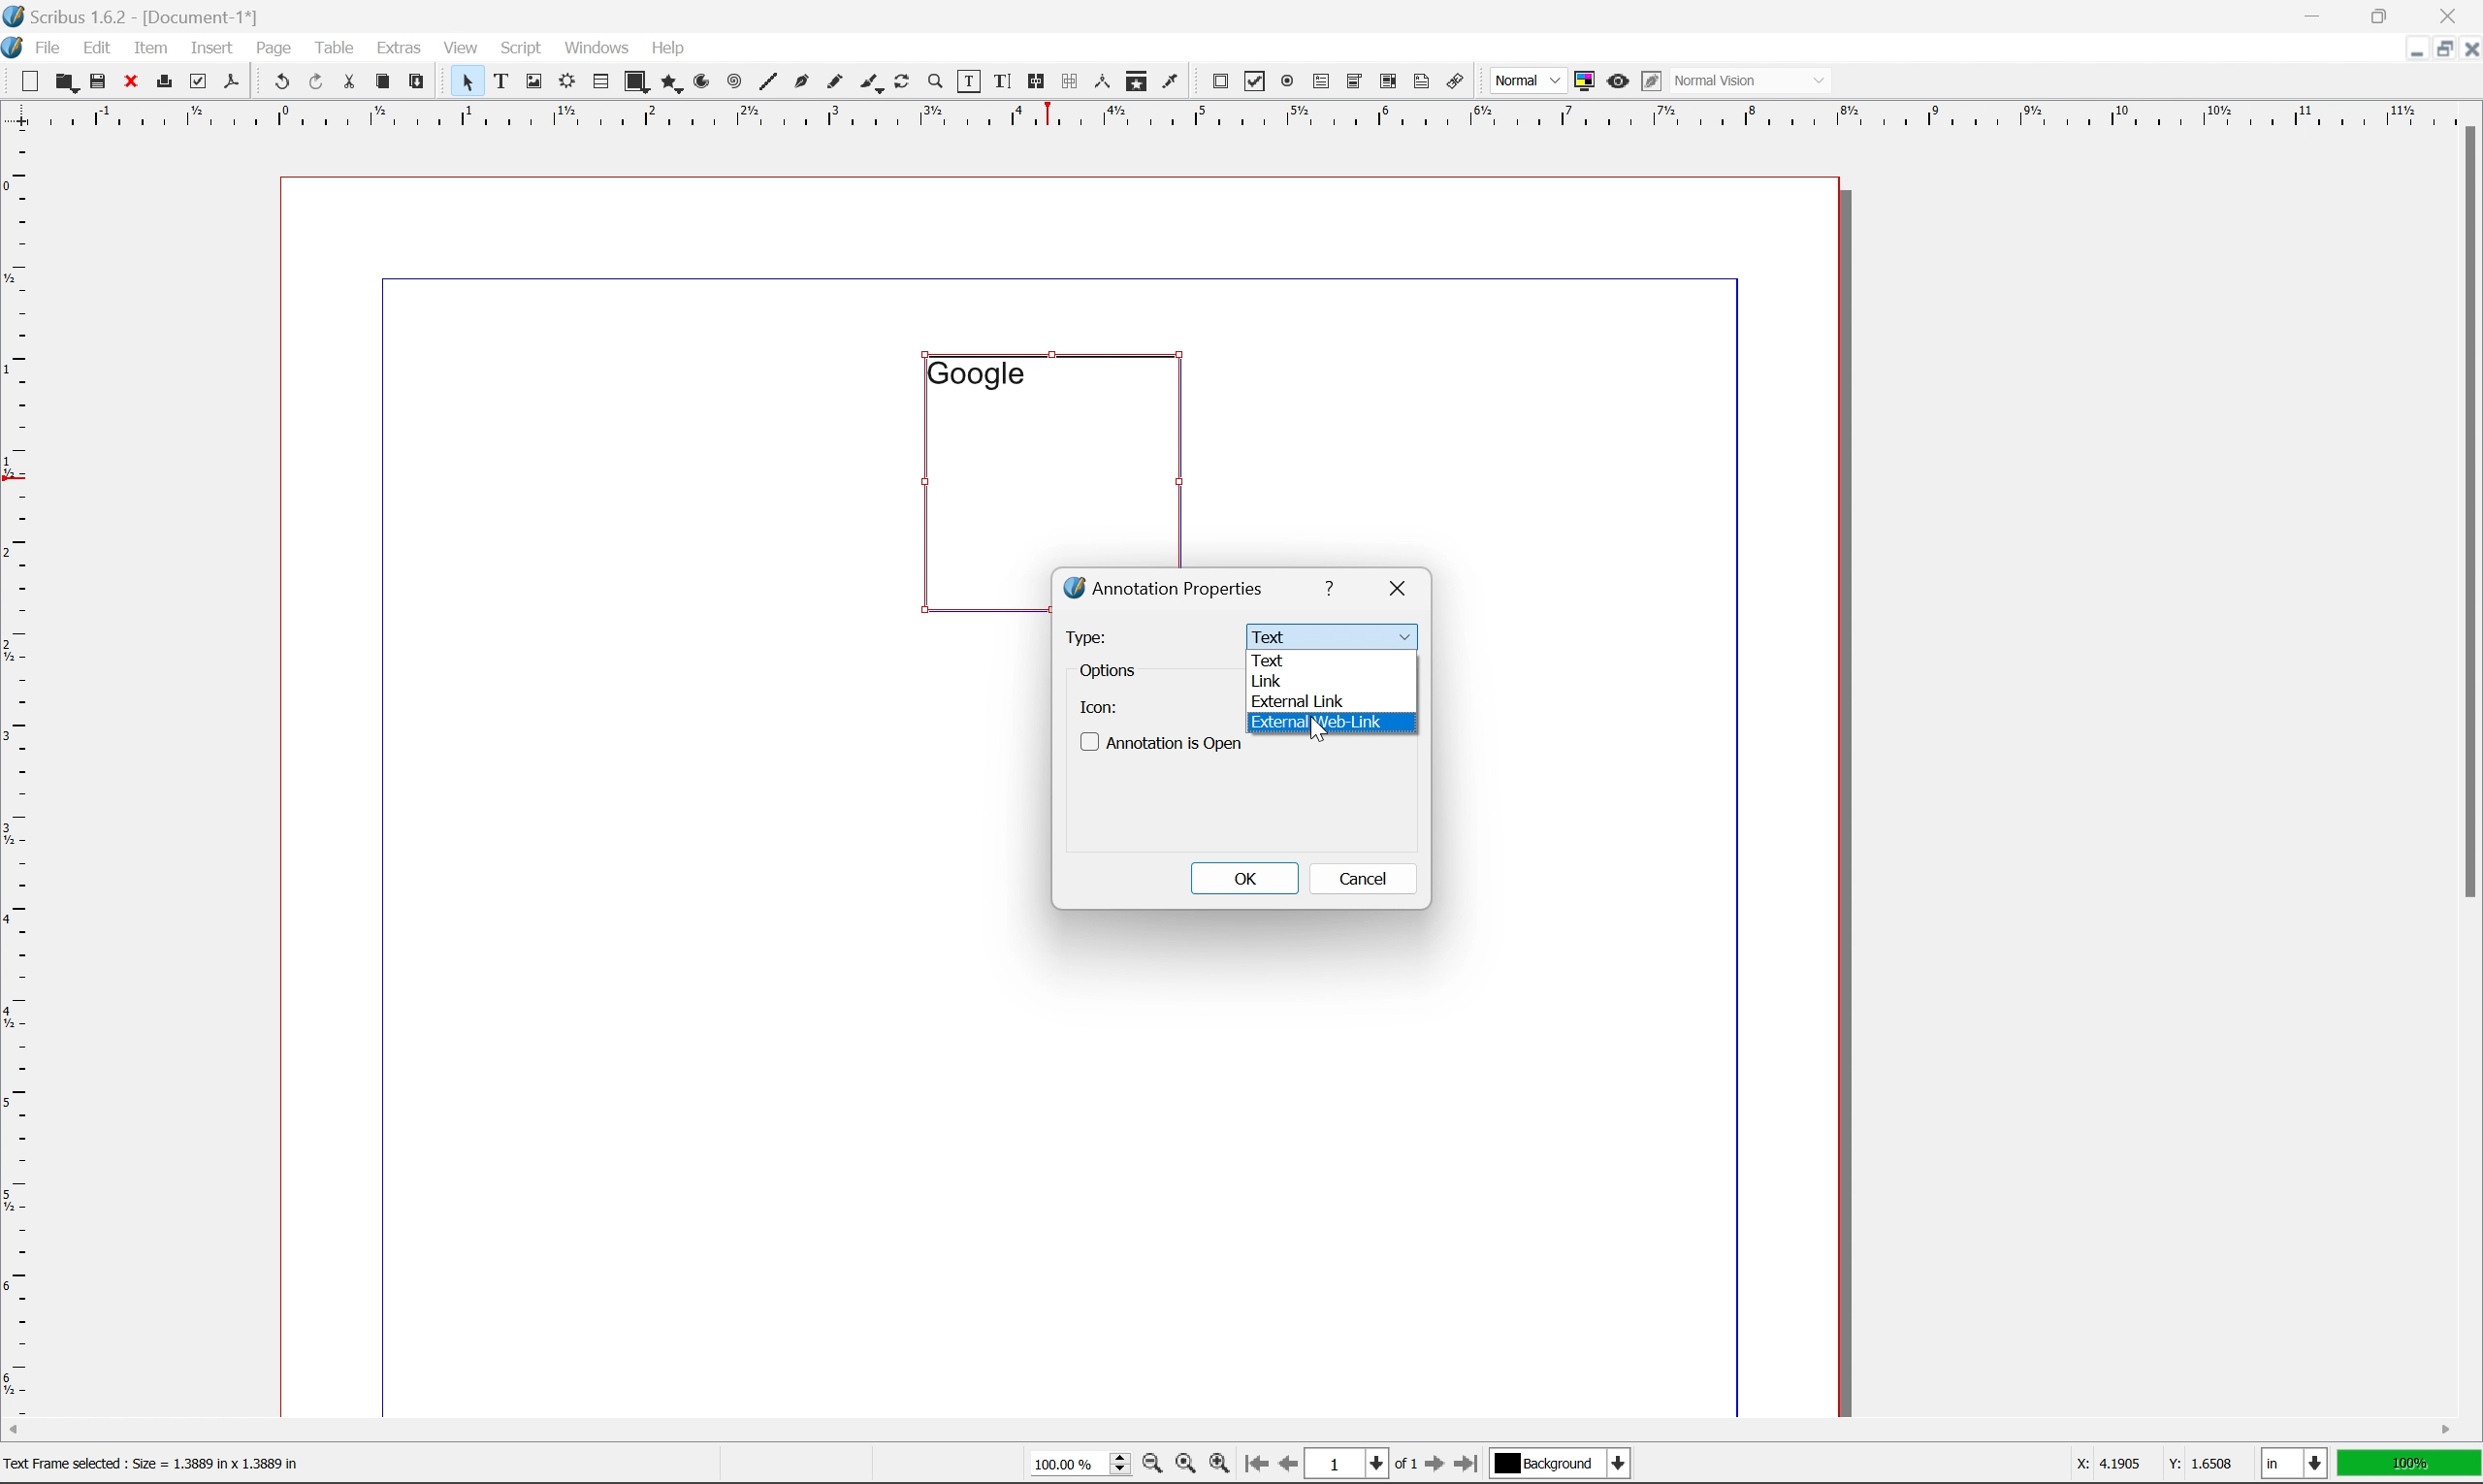 The width and height of the screenshot is (2483, 1484). What do you see at coordinates (1422, 81) in the screenshot?
I see `text annotation` at bounding box center [1422, 81].